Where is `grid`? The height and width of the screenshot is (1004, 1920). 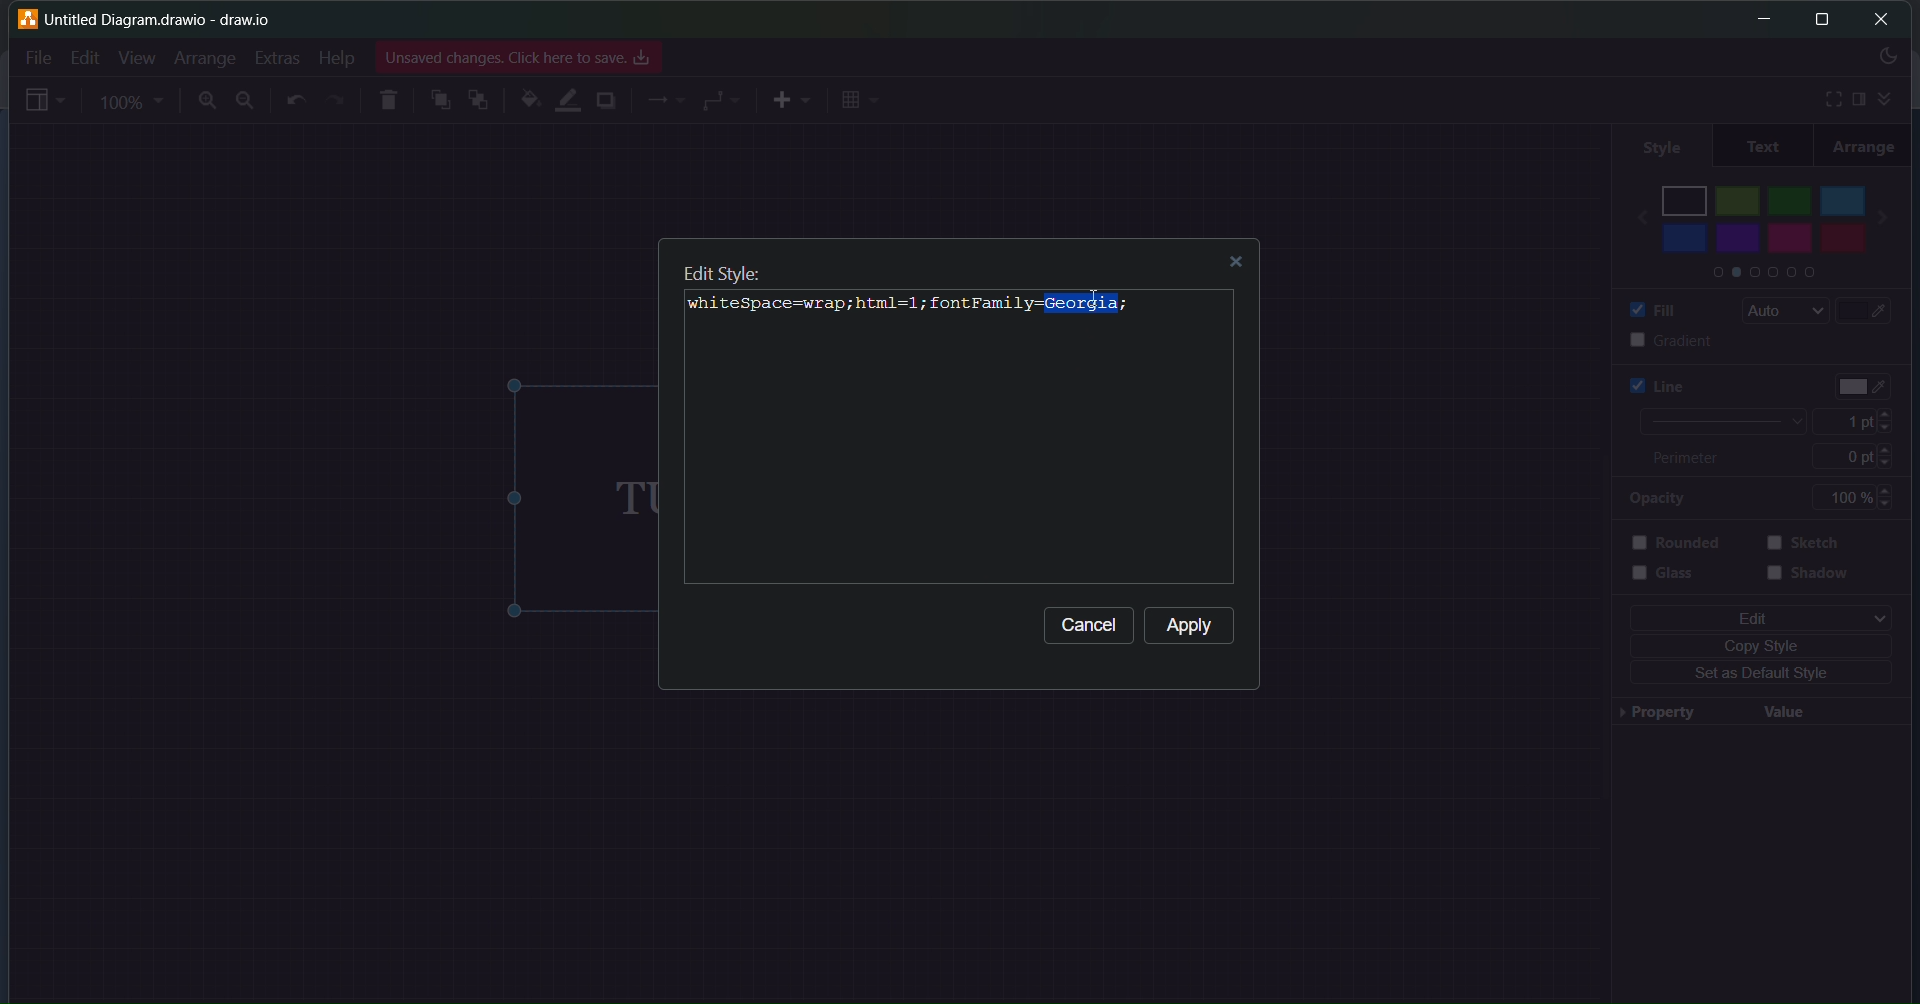 grid is located at coordinates (862, 100).